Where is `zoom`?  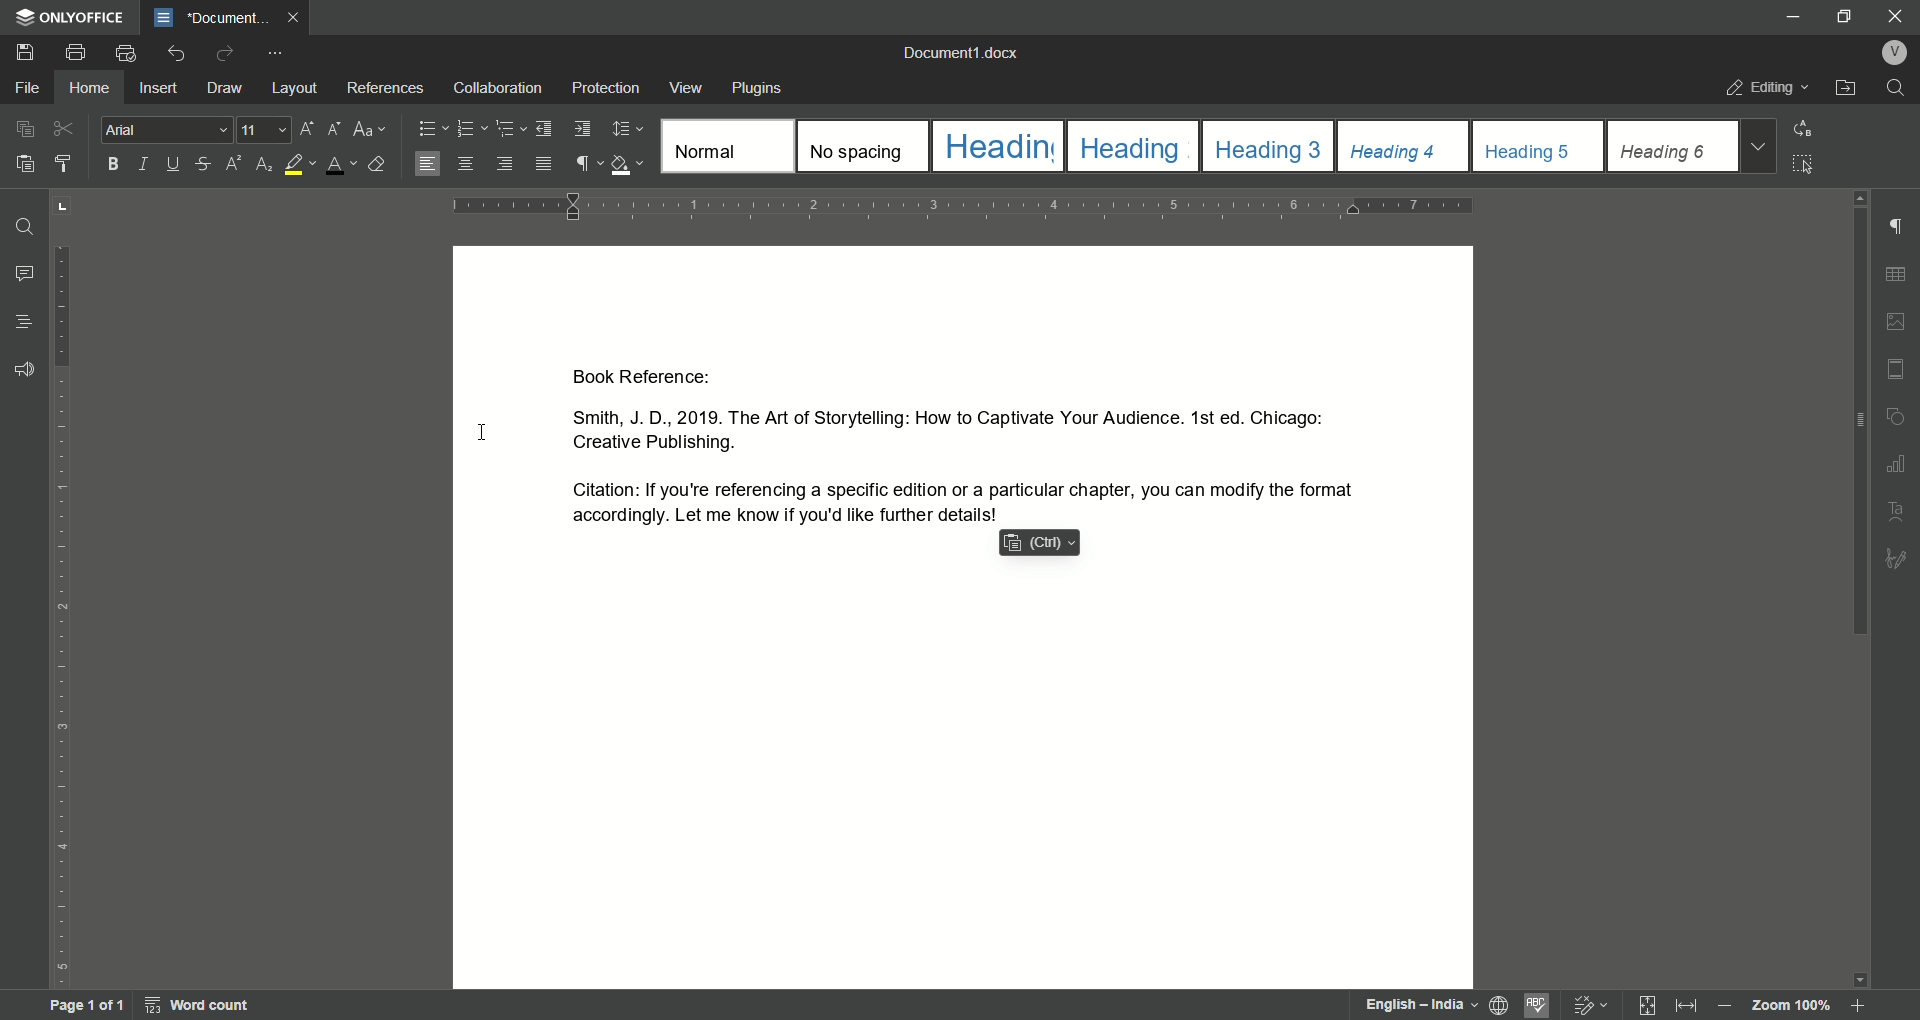 zoom is located at coordinates (1799, 1007).